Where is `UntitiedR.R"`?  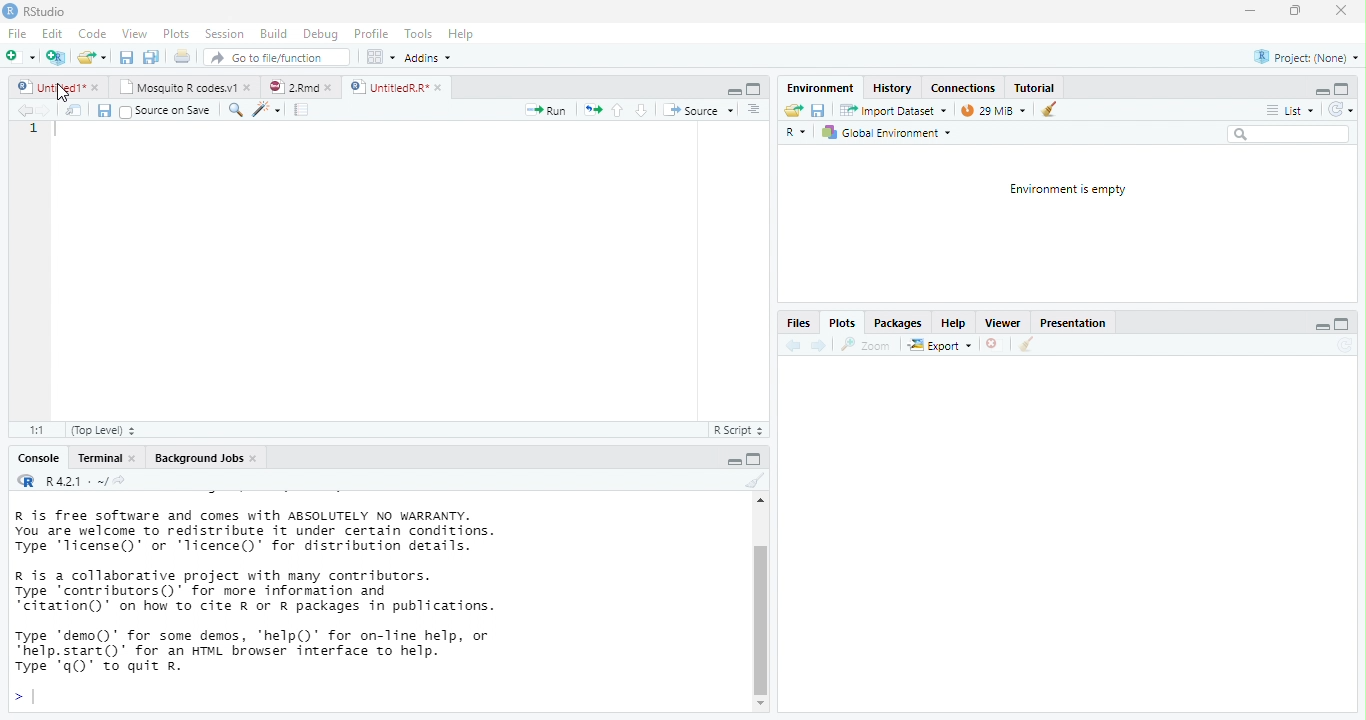 UntitiedR.R" is located at coordinates (387, 87).